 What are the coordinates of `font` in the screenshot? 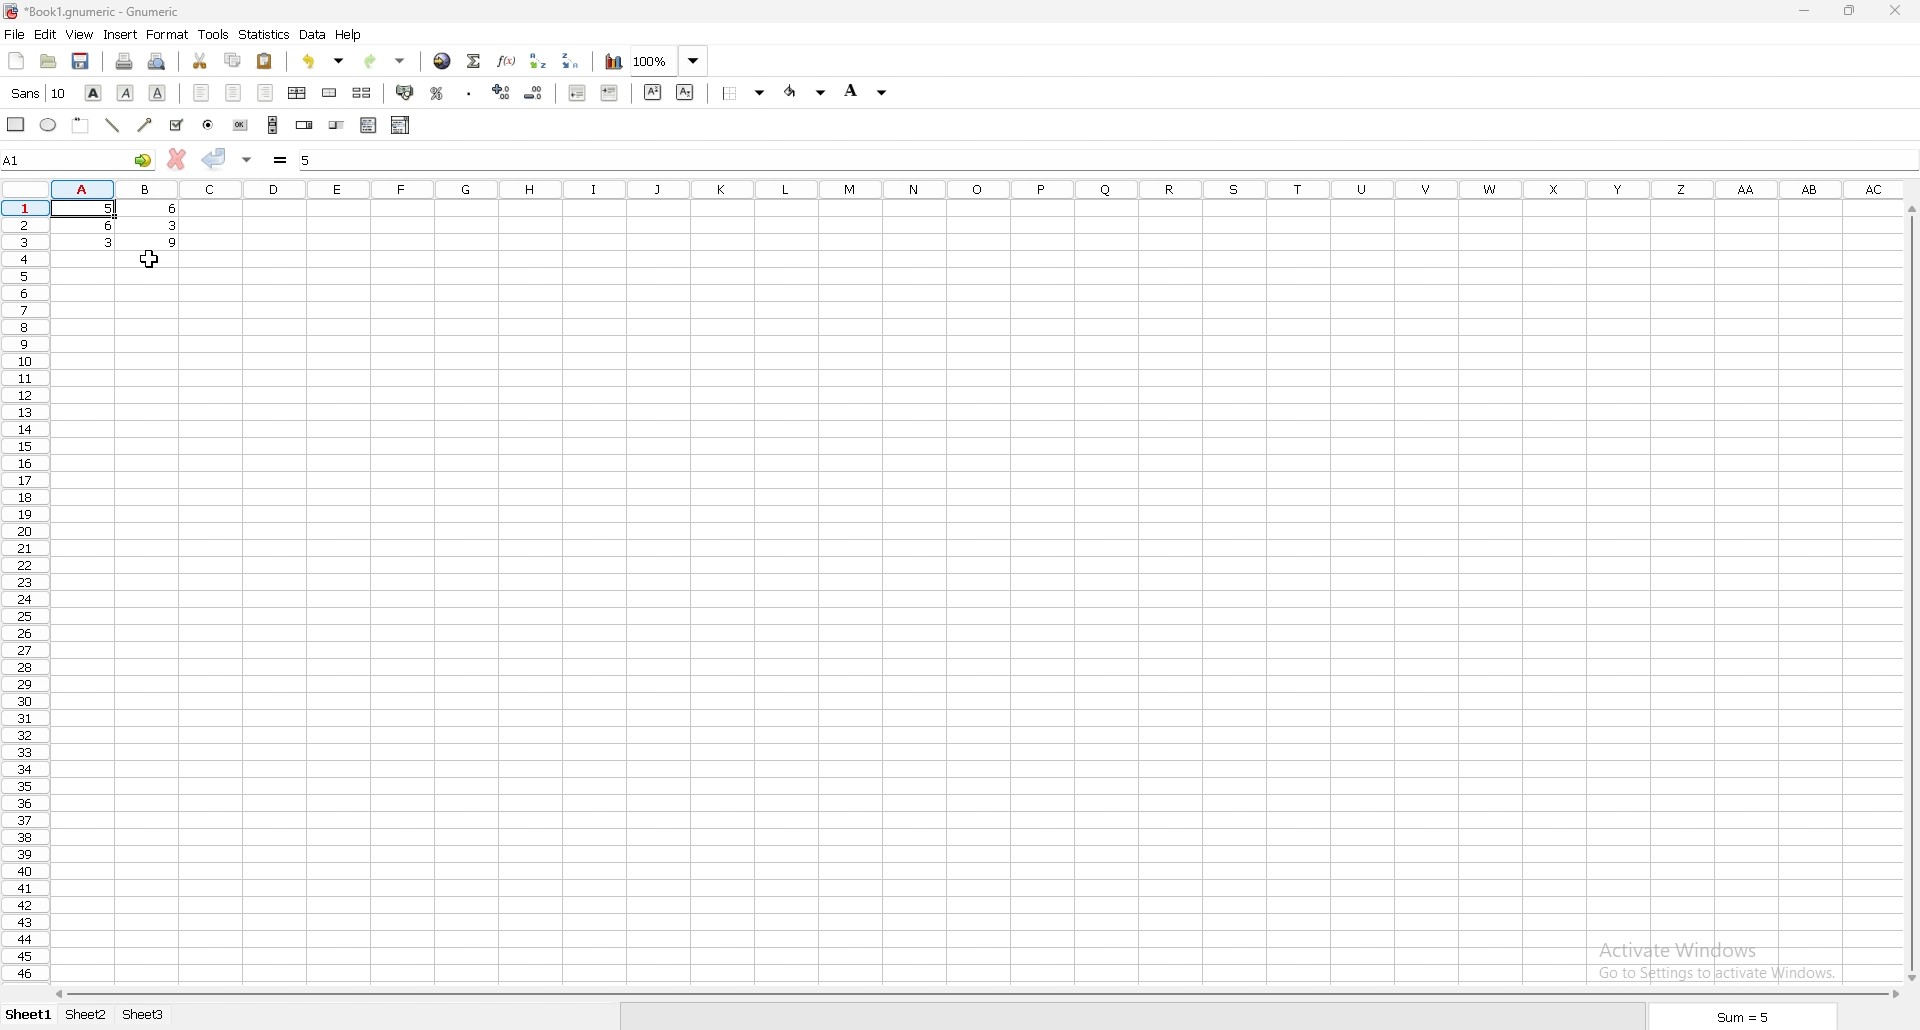 It's located at (39, 93).